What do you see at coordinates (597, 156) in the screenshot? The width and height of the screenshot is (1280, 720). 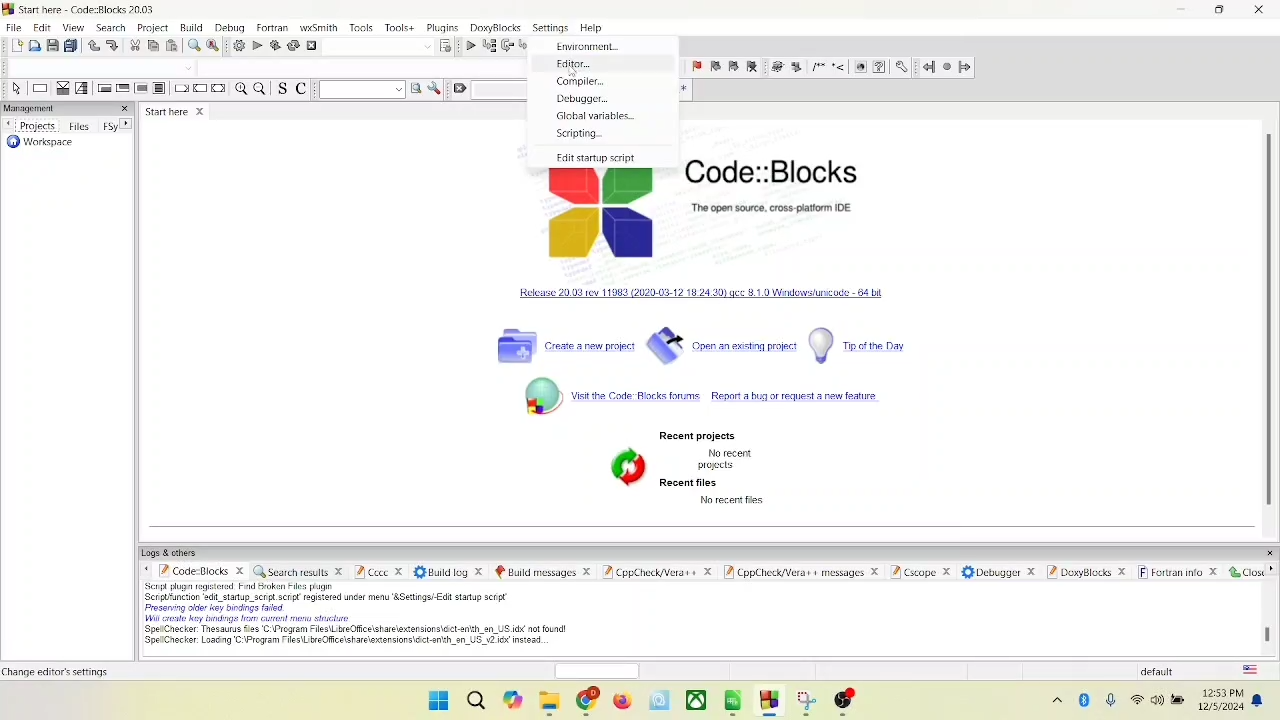 I see `edit startup` at bounding box center [597, 156].